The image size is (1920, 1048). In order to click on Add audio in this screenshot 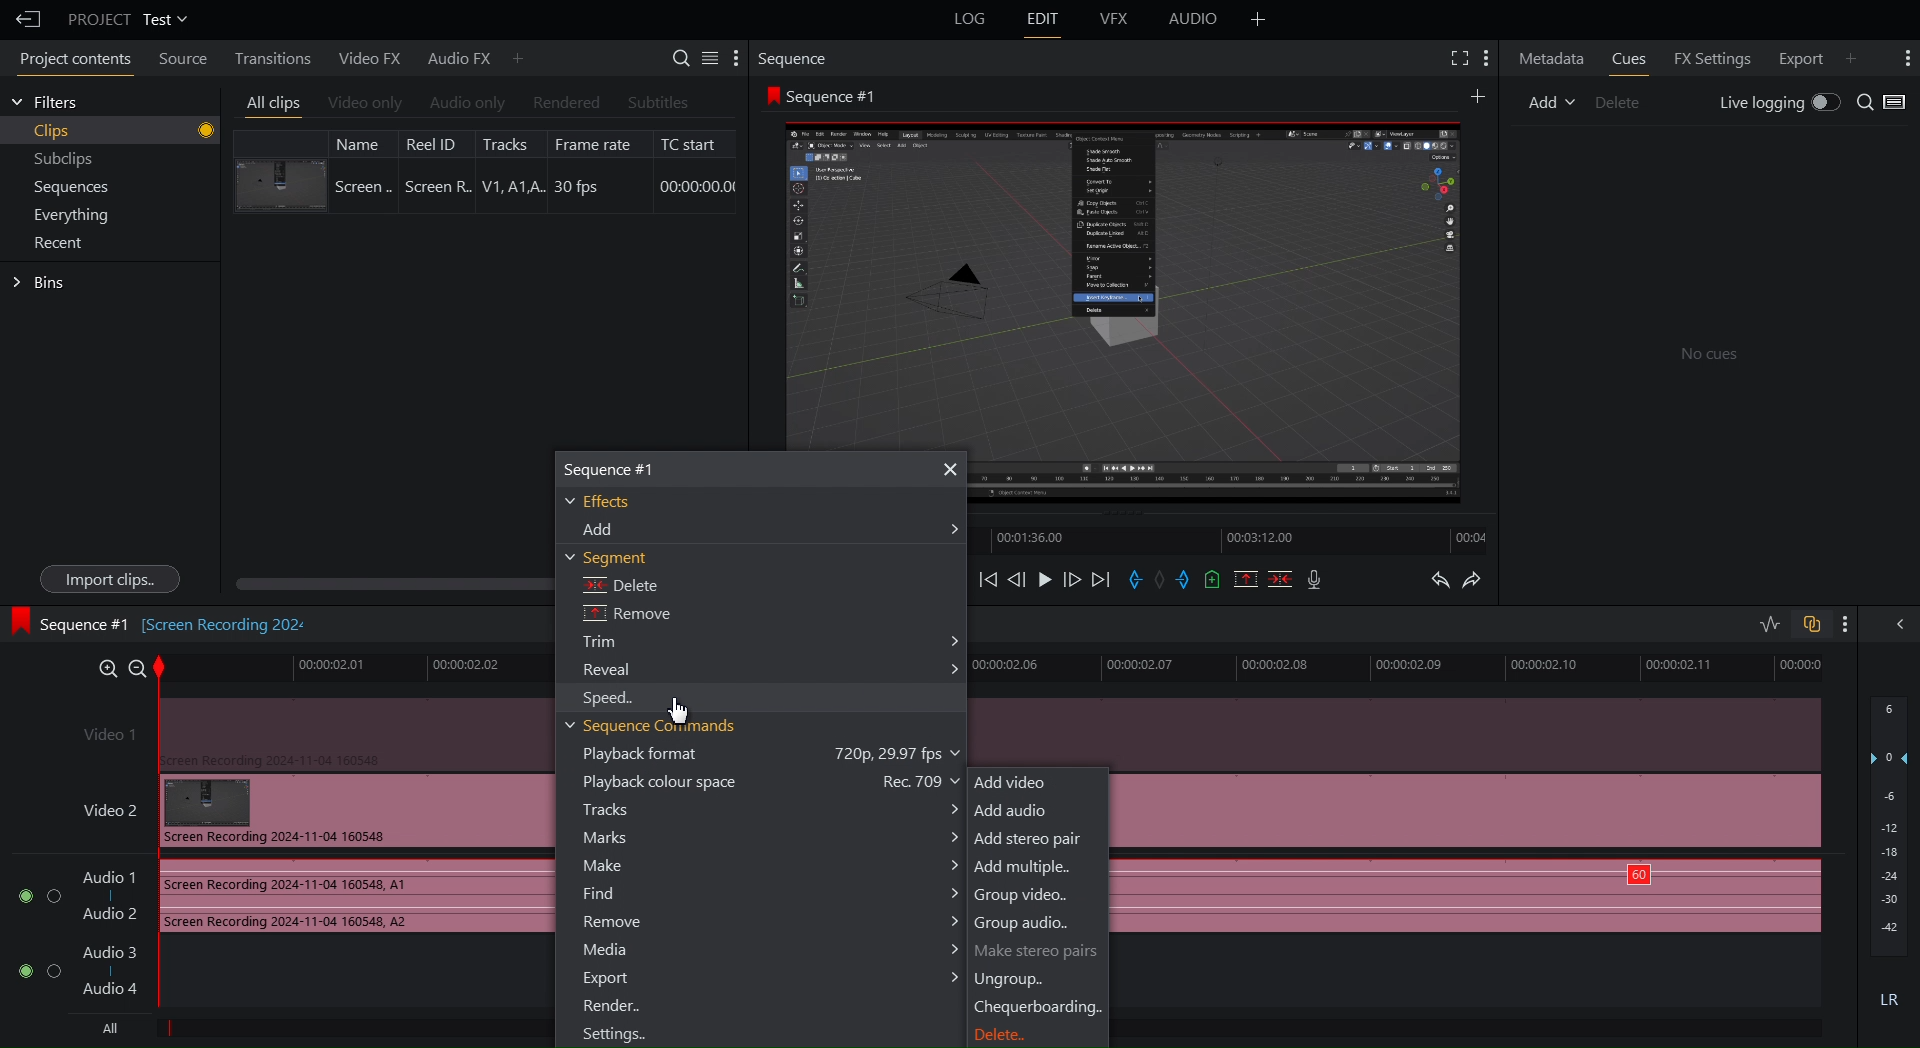, I will do `click(1014, 811)`.